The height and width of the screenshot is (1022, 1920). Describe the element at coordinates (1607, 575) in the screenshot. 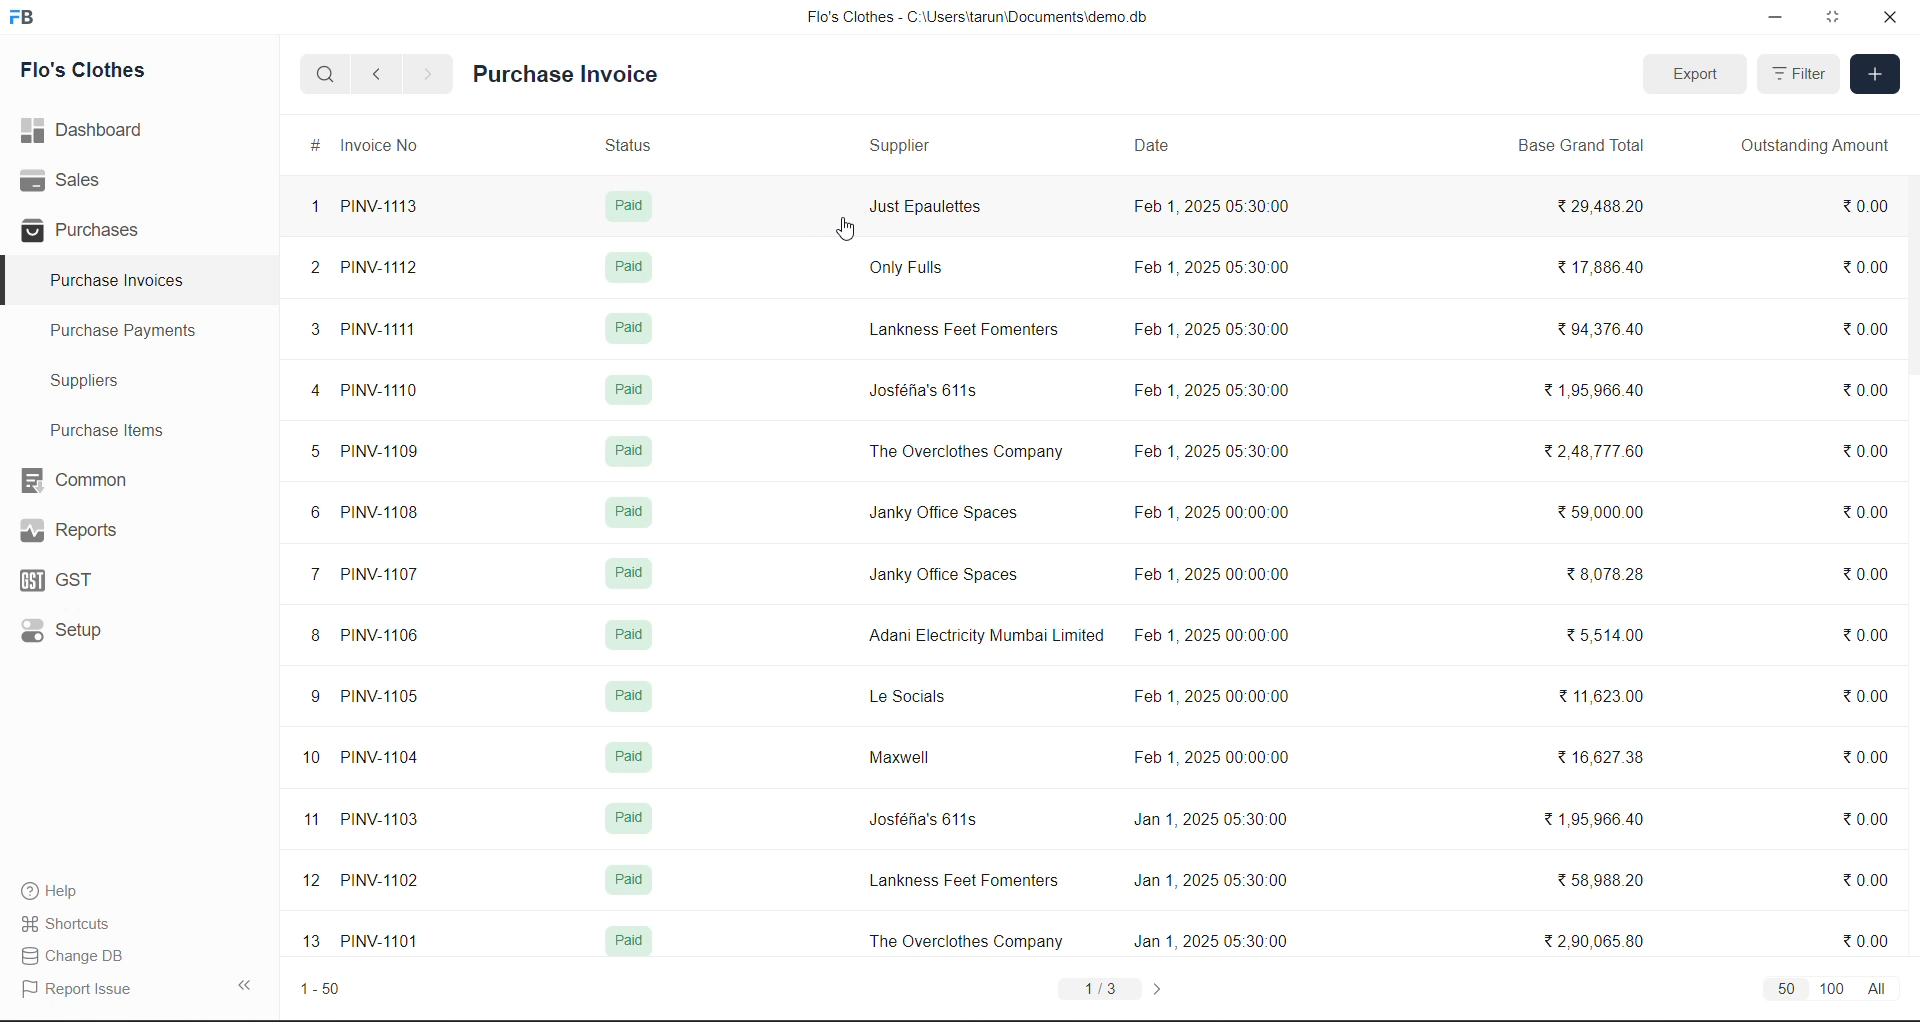

I see `₹8078.28` at that location.